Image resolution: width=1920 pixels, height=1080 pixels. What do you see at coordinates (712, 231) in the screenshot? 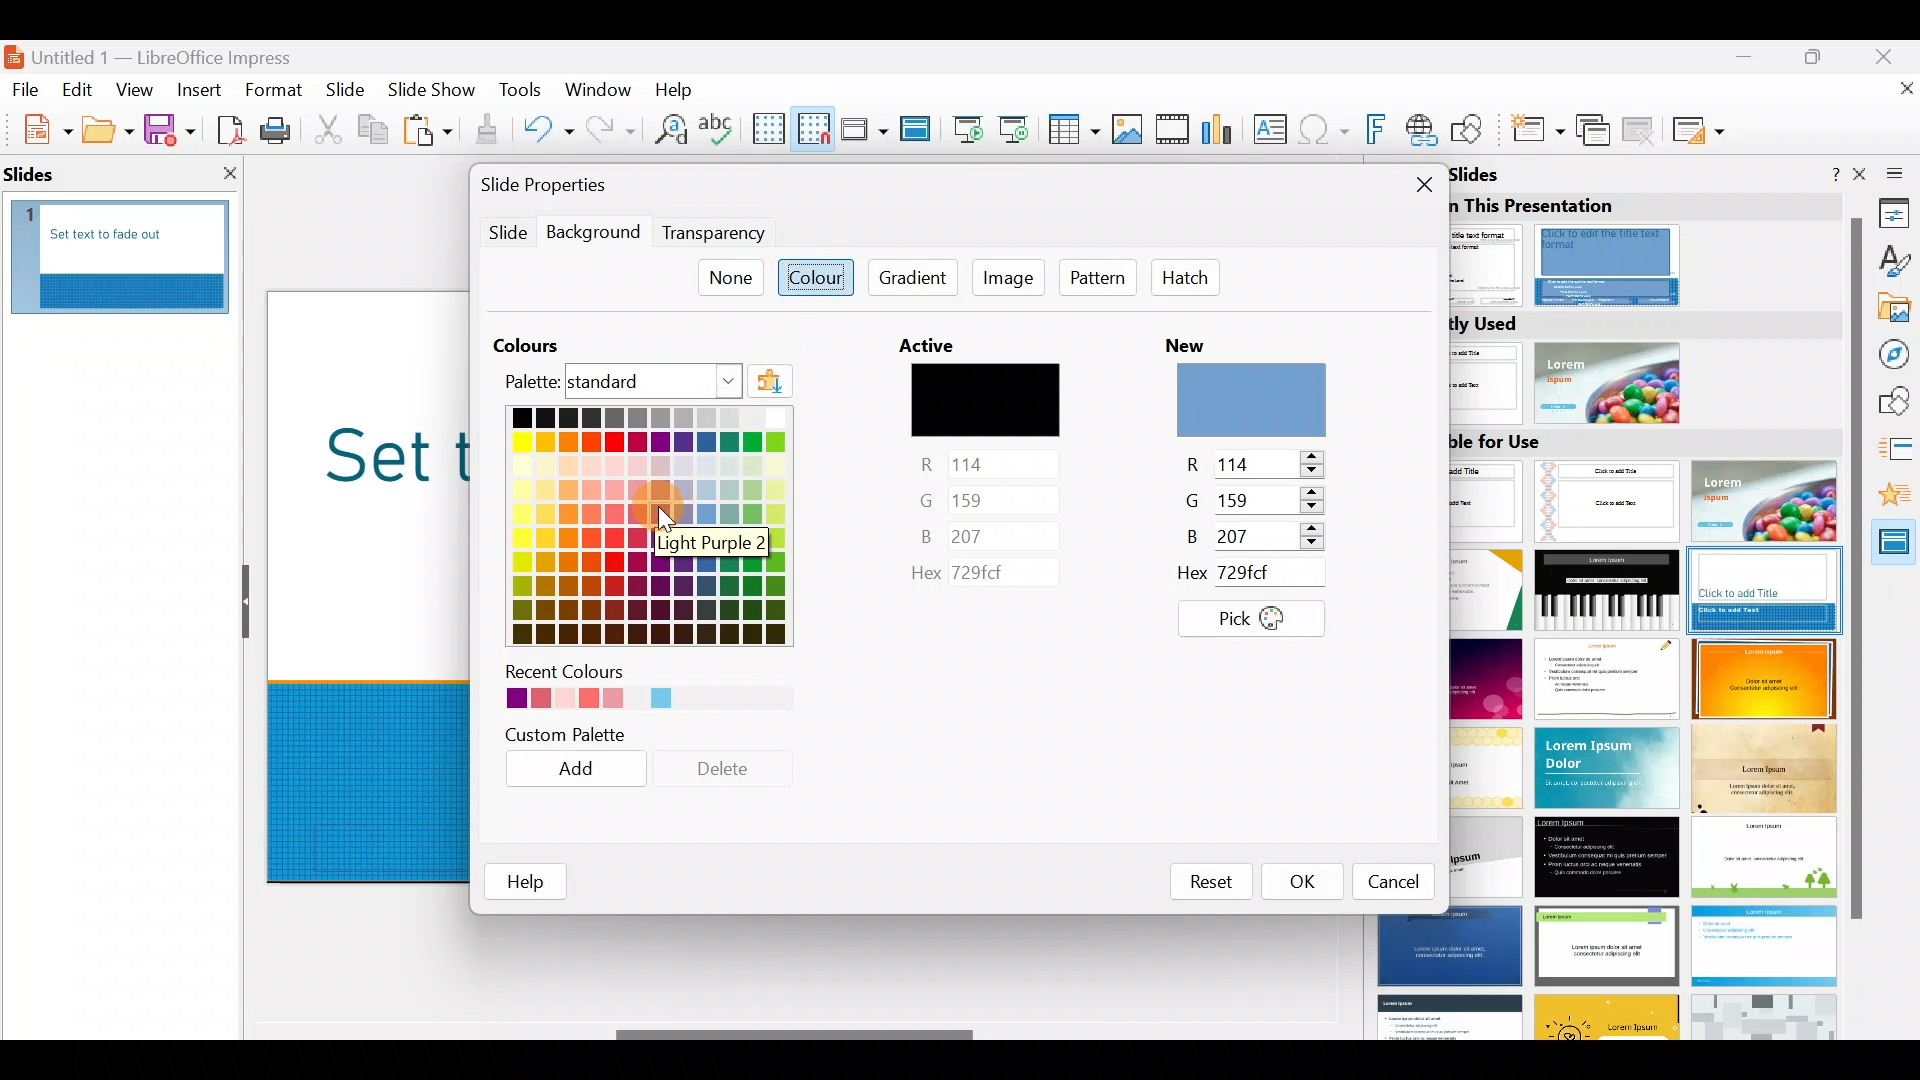
I see `Transparency` at bounding box center [712, 231].